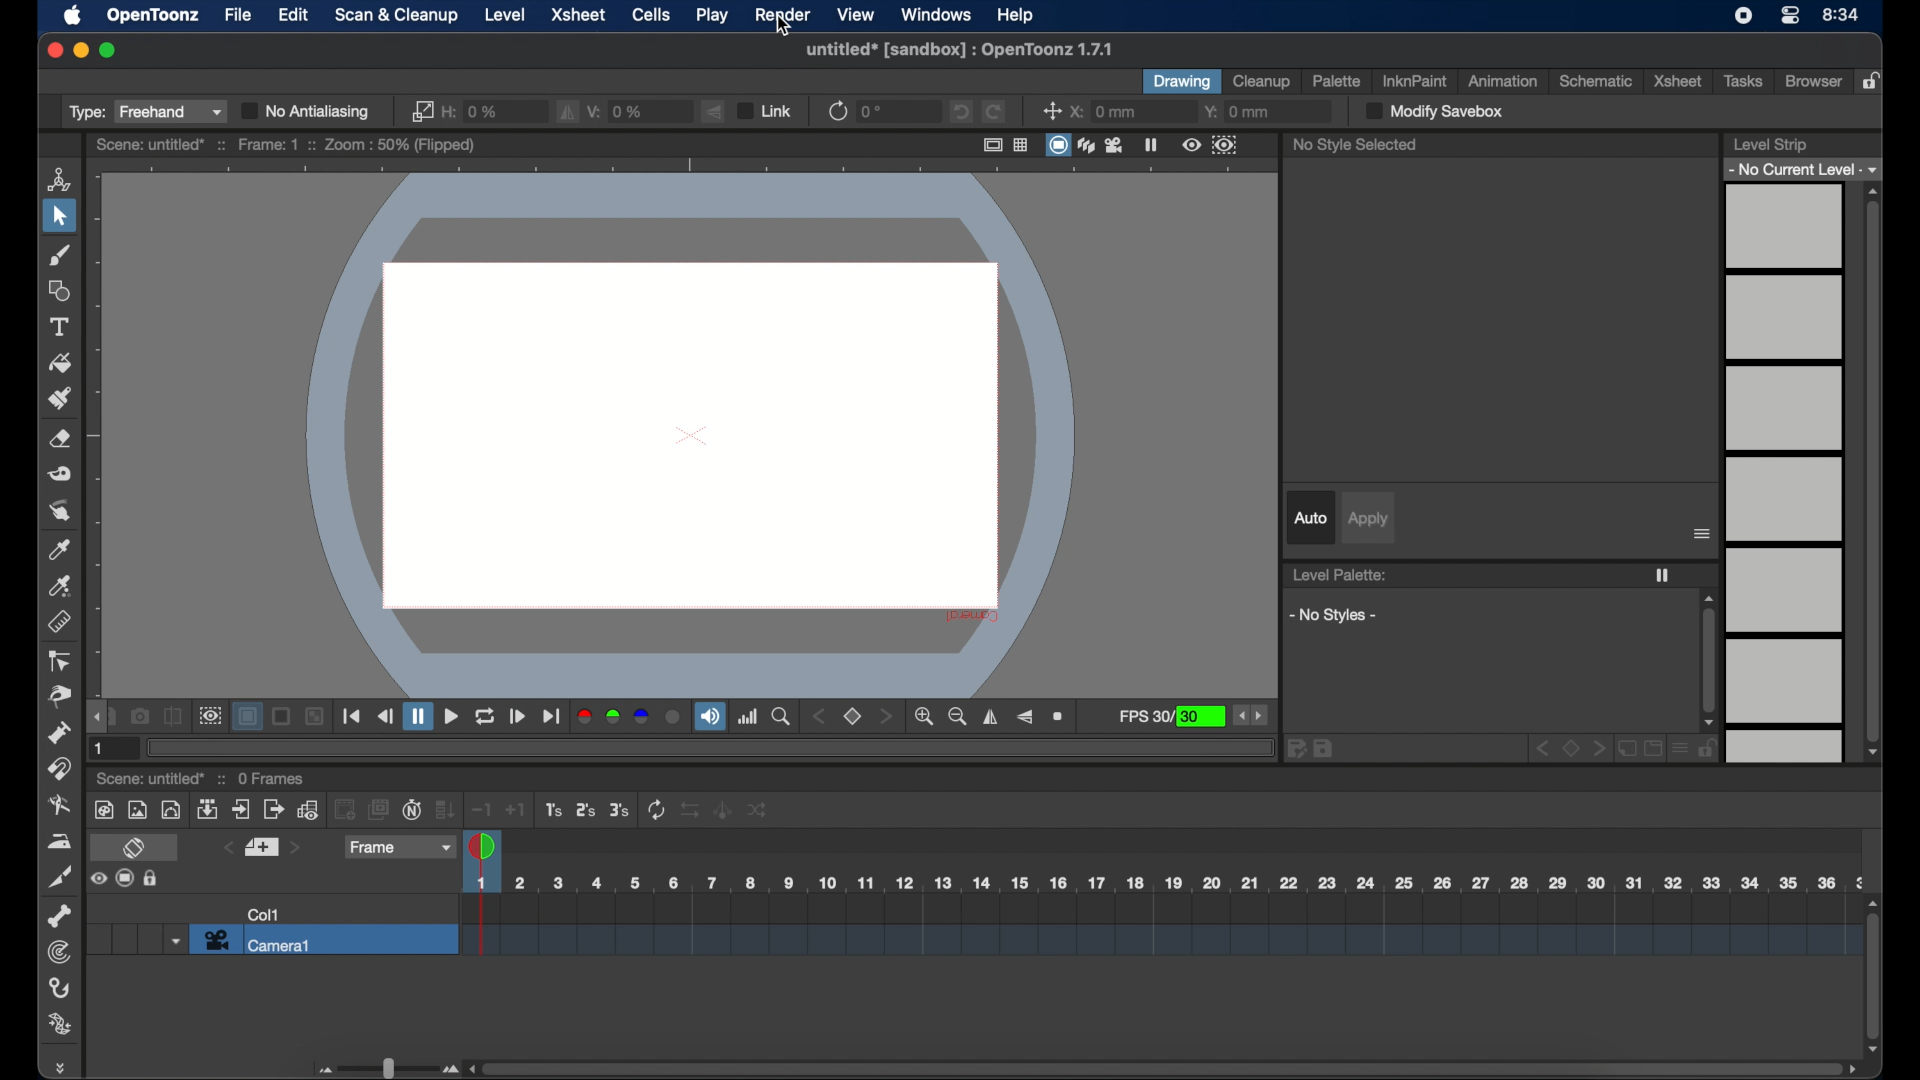 The image size is (1920, 1080). What do you see at coordinates (98, 718) in the screenshot?
I see `draghandle` at bounding box center [98, 718].